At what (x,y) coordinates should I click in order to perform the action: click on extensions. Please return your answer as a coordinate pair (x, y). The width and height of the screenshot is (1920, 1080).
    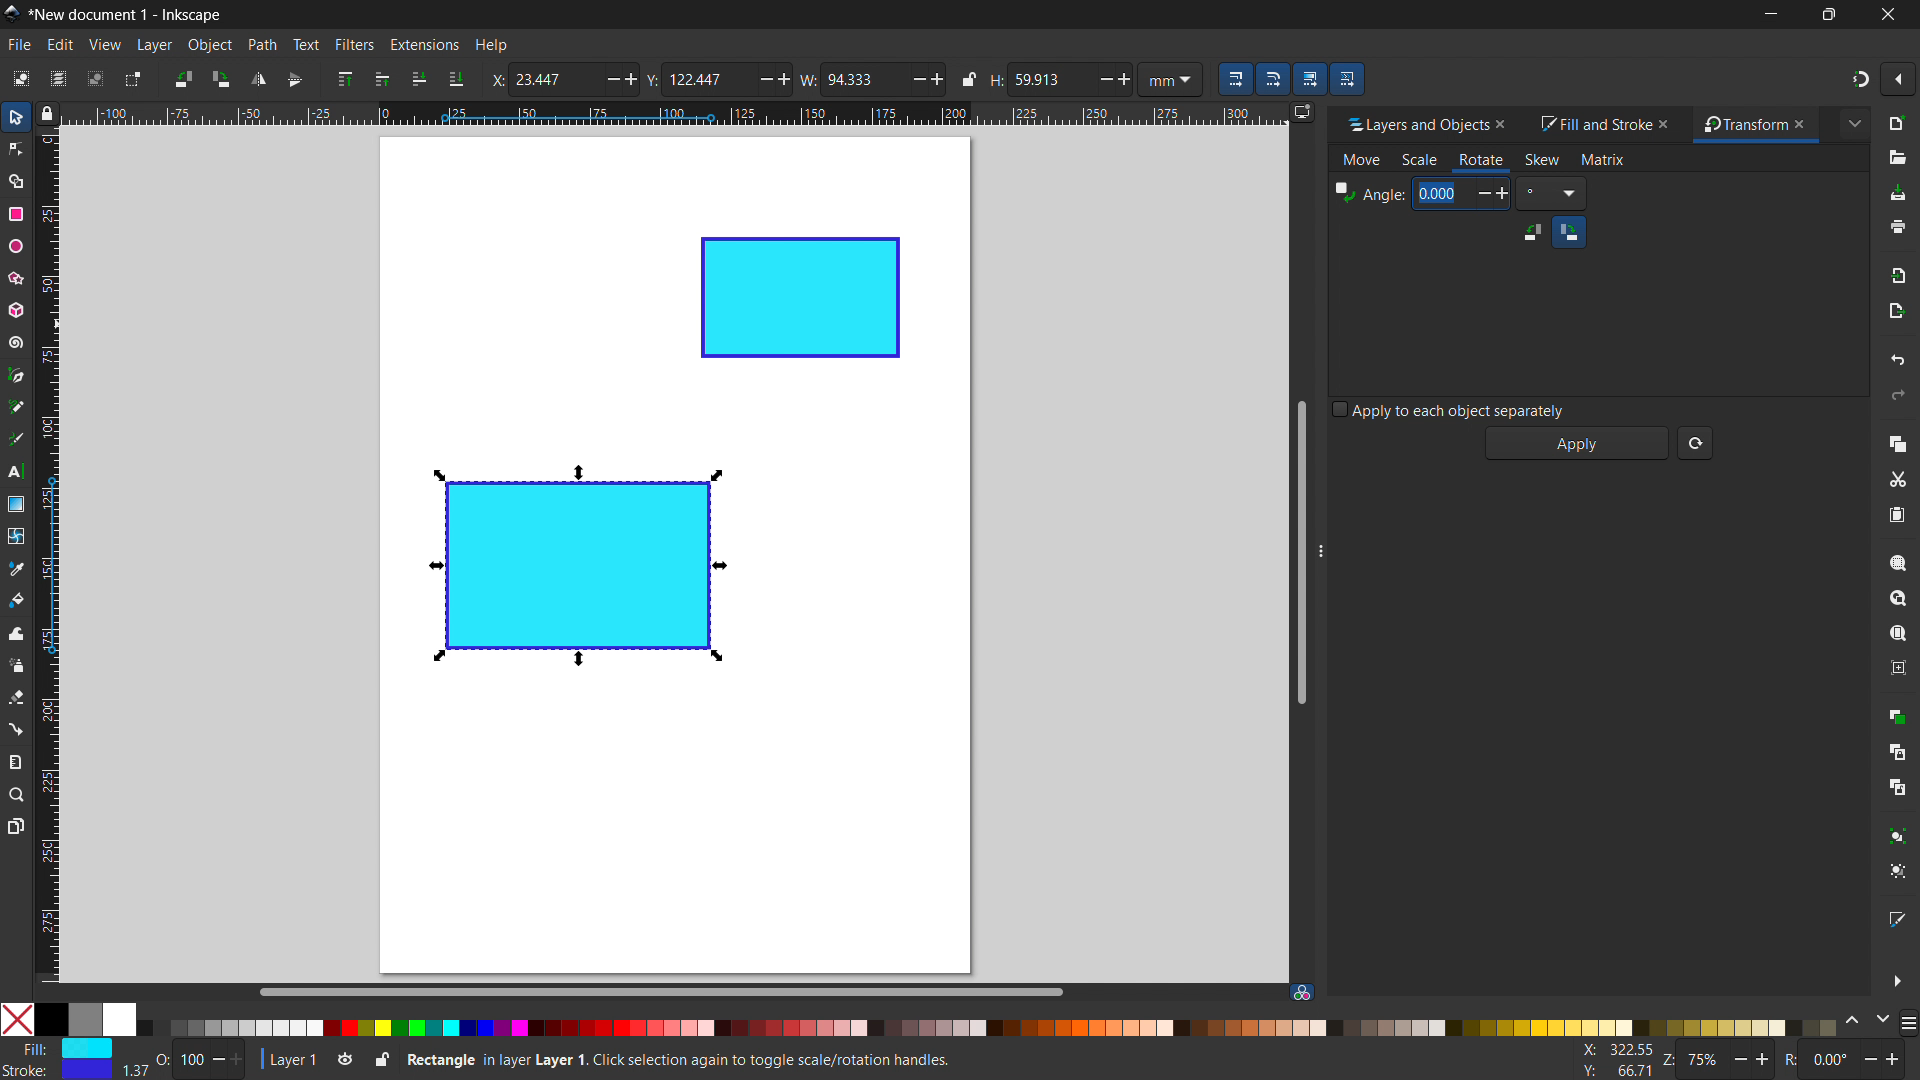
    Looking at the image, I should click on (423, 44).